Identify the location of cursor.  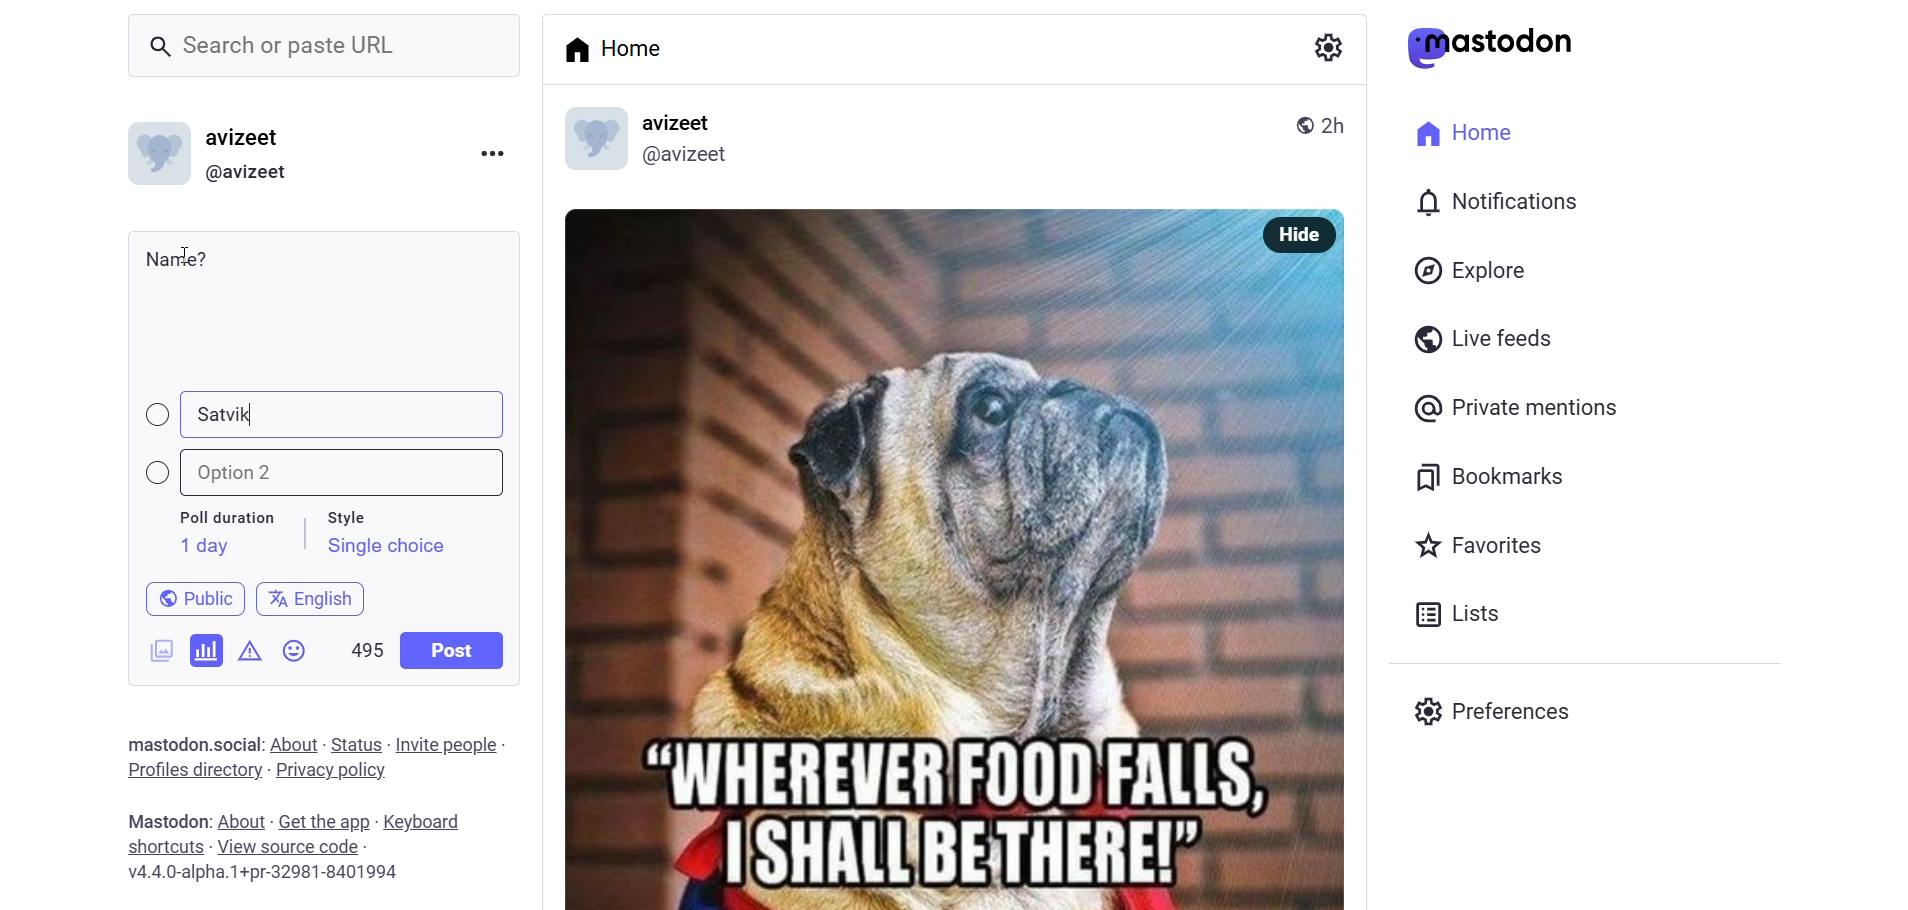
(195, 253).